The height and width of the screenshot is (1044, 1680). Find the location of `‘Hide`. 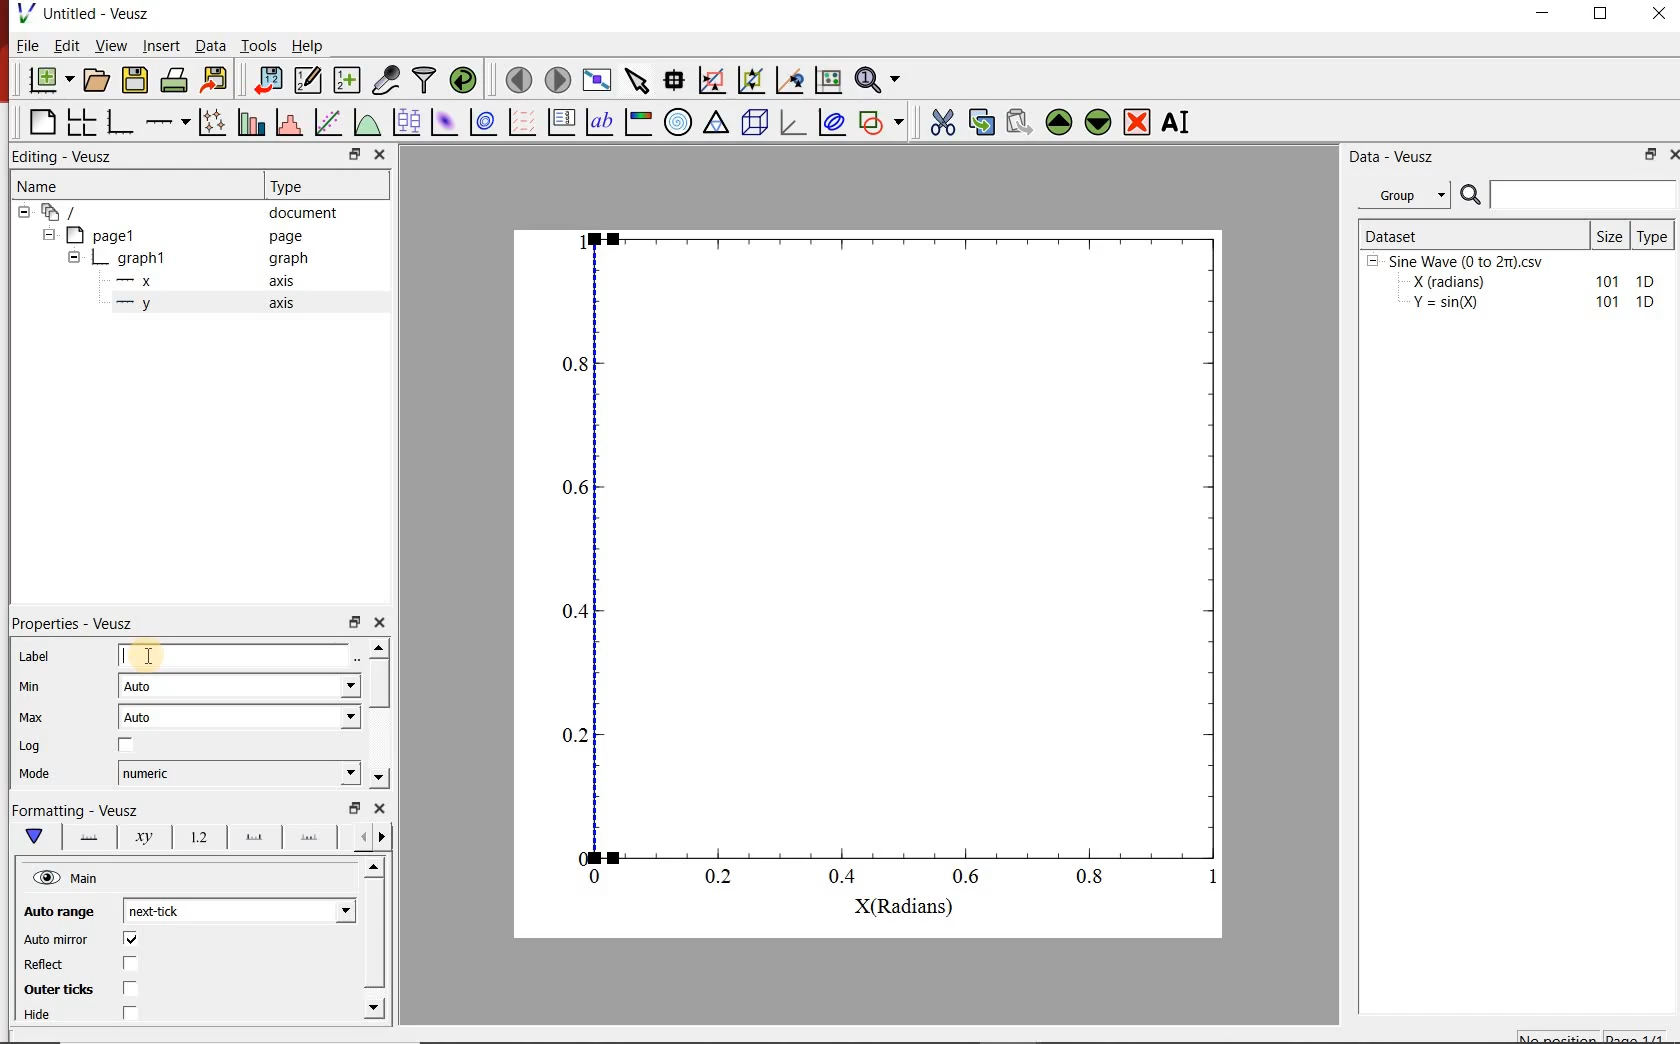

‘Hide is located at coordinates (39, 1016).